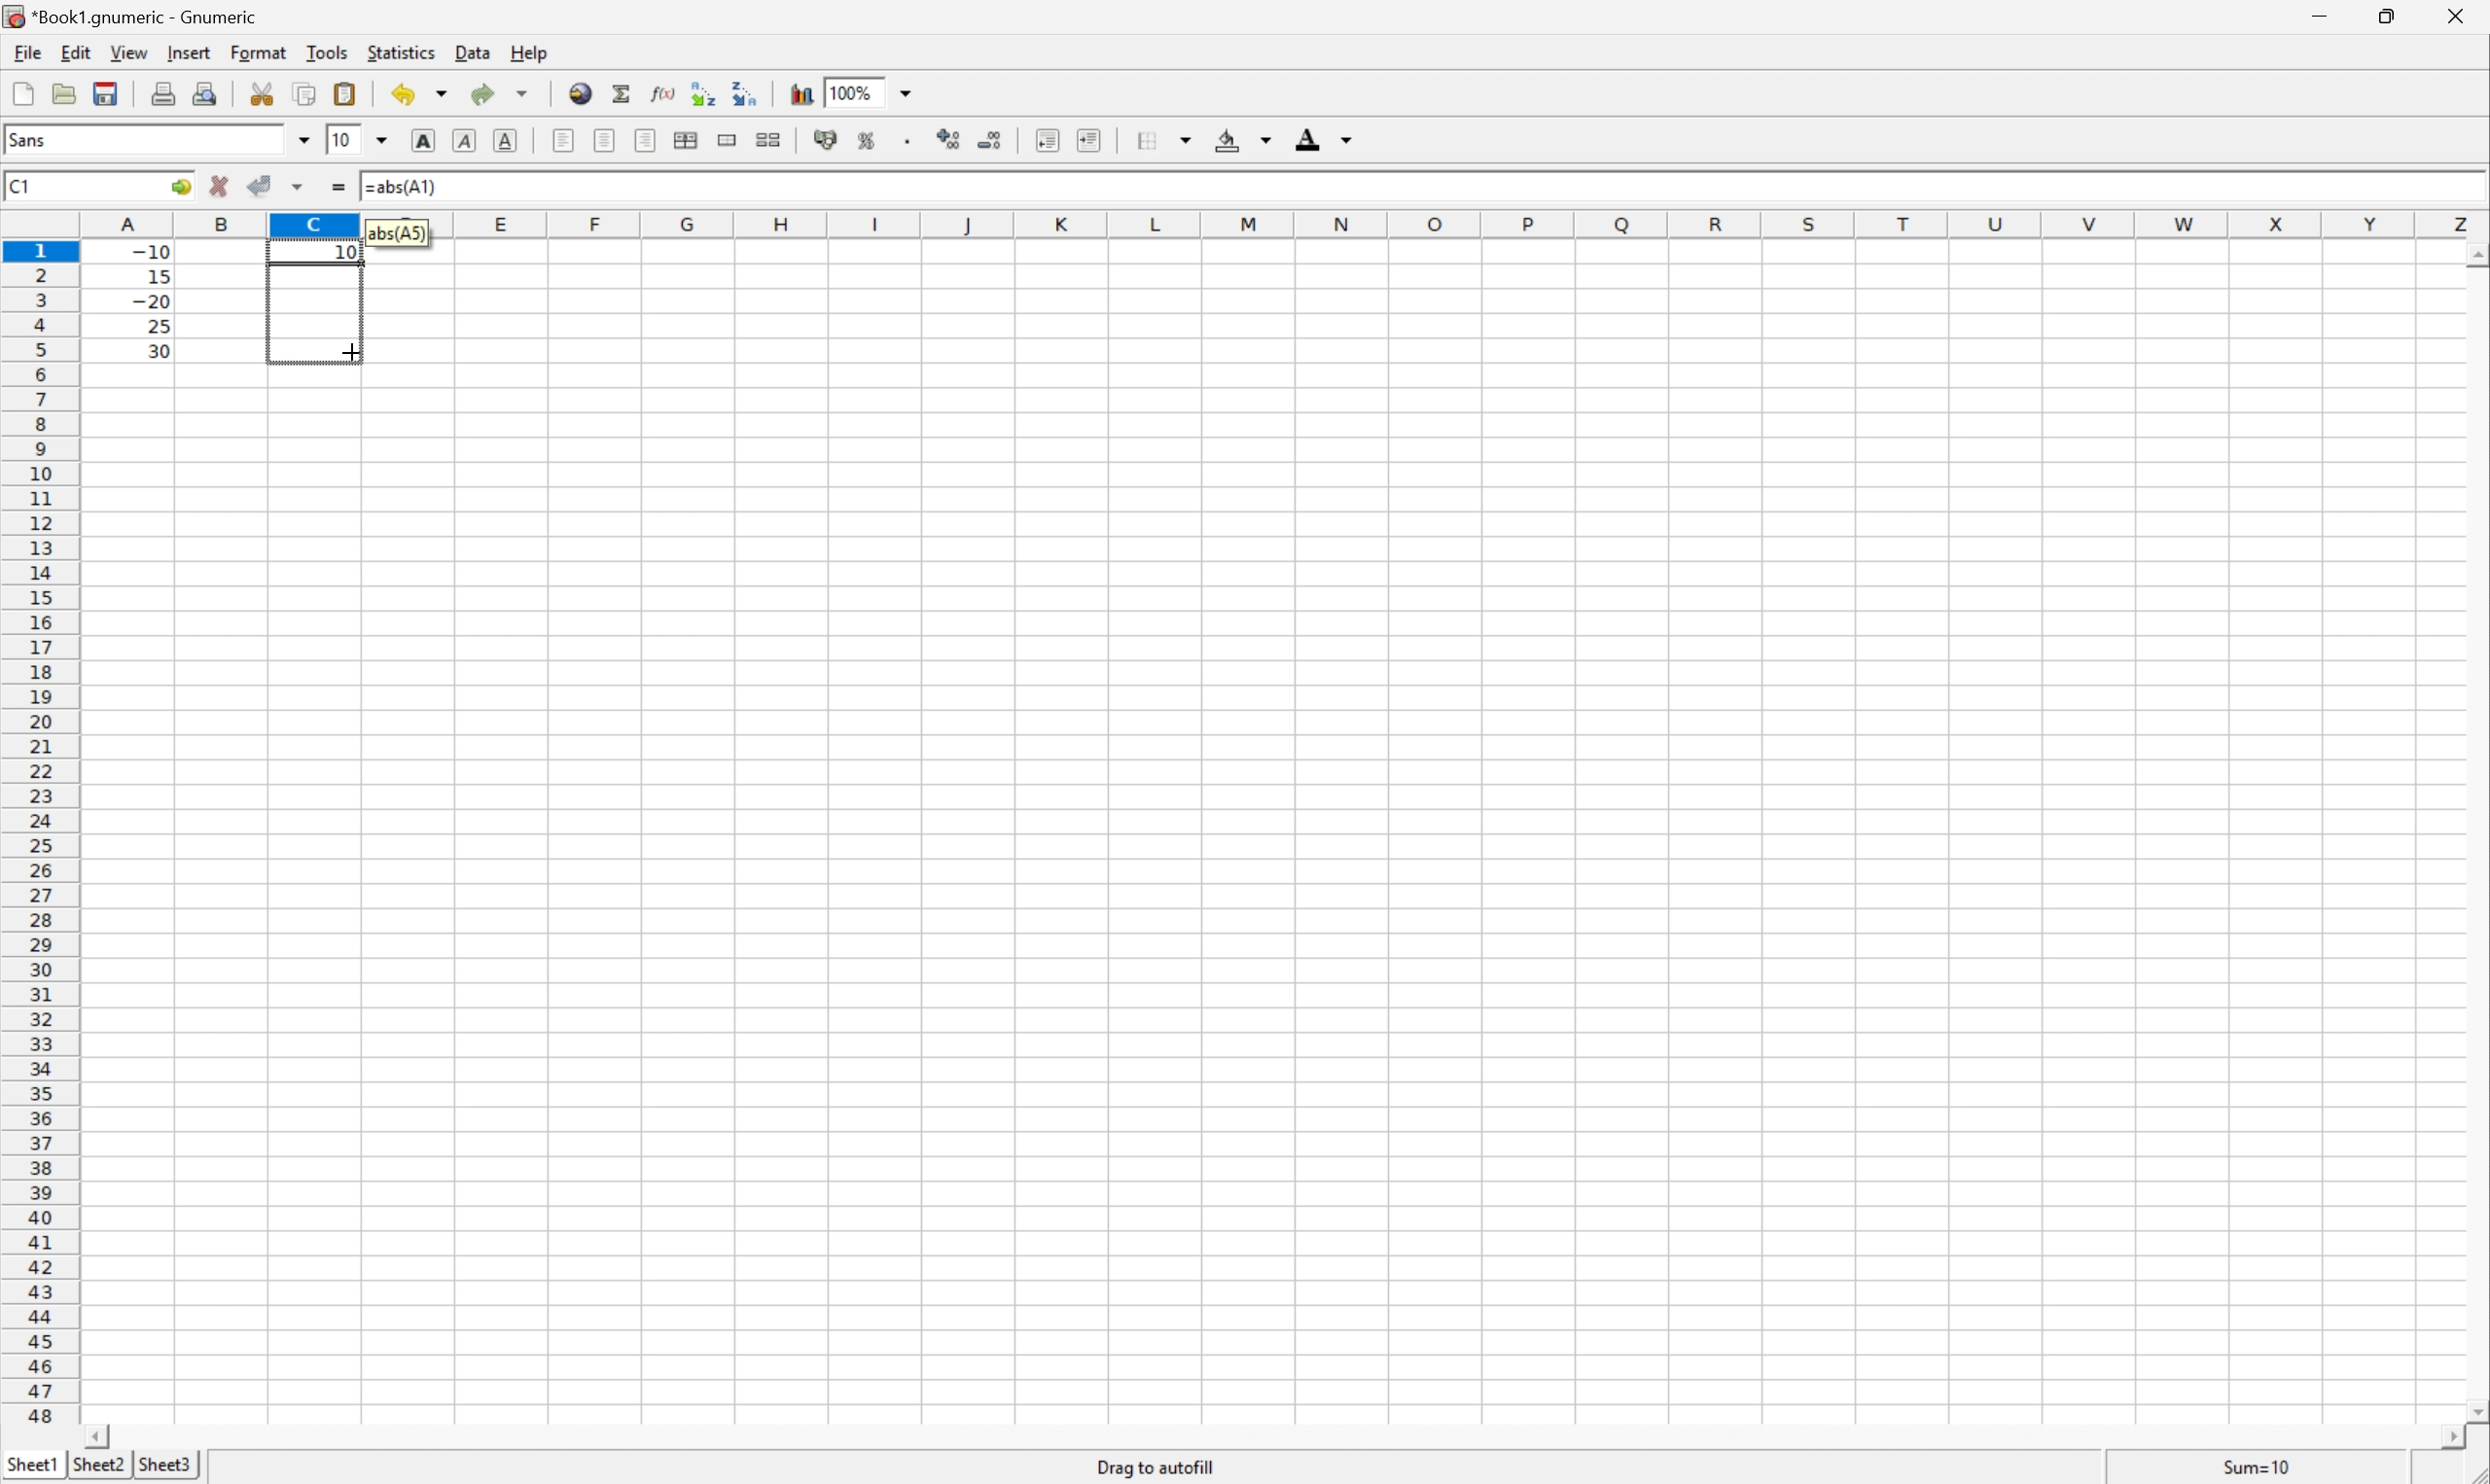 Image resolution: width=2490 pixels, height=1484 pixels. What do you see at coordinates (911, 91) in the screenshot?
I see `Drop Down` at bounding box center [911, 91].